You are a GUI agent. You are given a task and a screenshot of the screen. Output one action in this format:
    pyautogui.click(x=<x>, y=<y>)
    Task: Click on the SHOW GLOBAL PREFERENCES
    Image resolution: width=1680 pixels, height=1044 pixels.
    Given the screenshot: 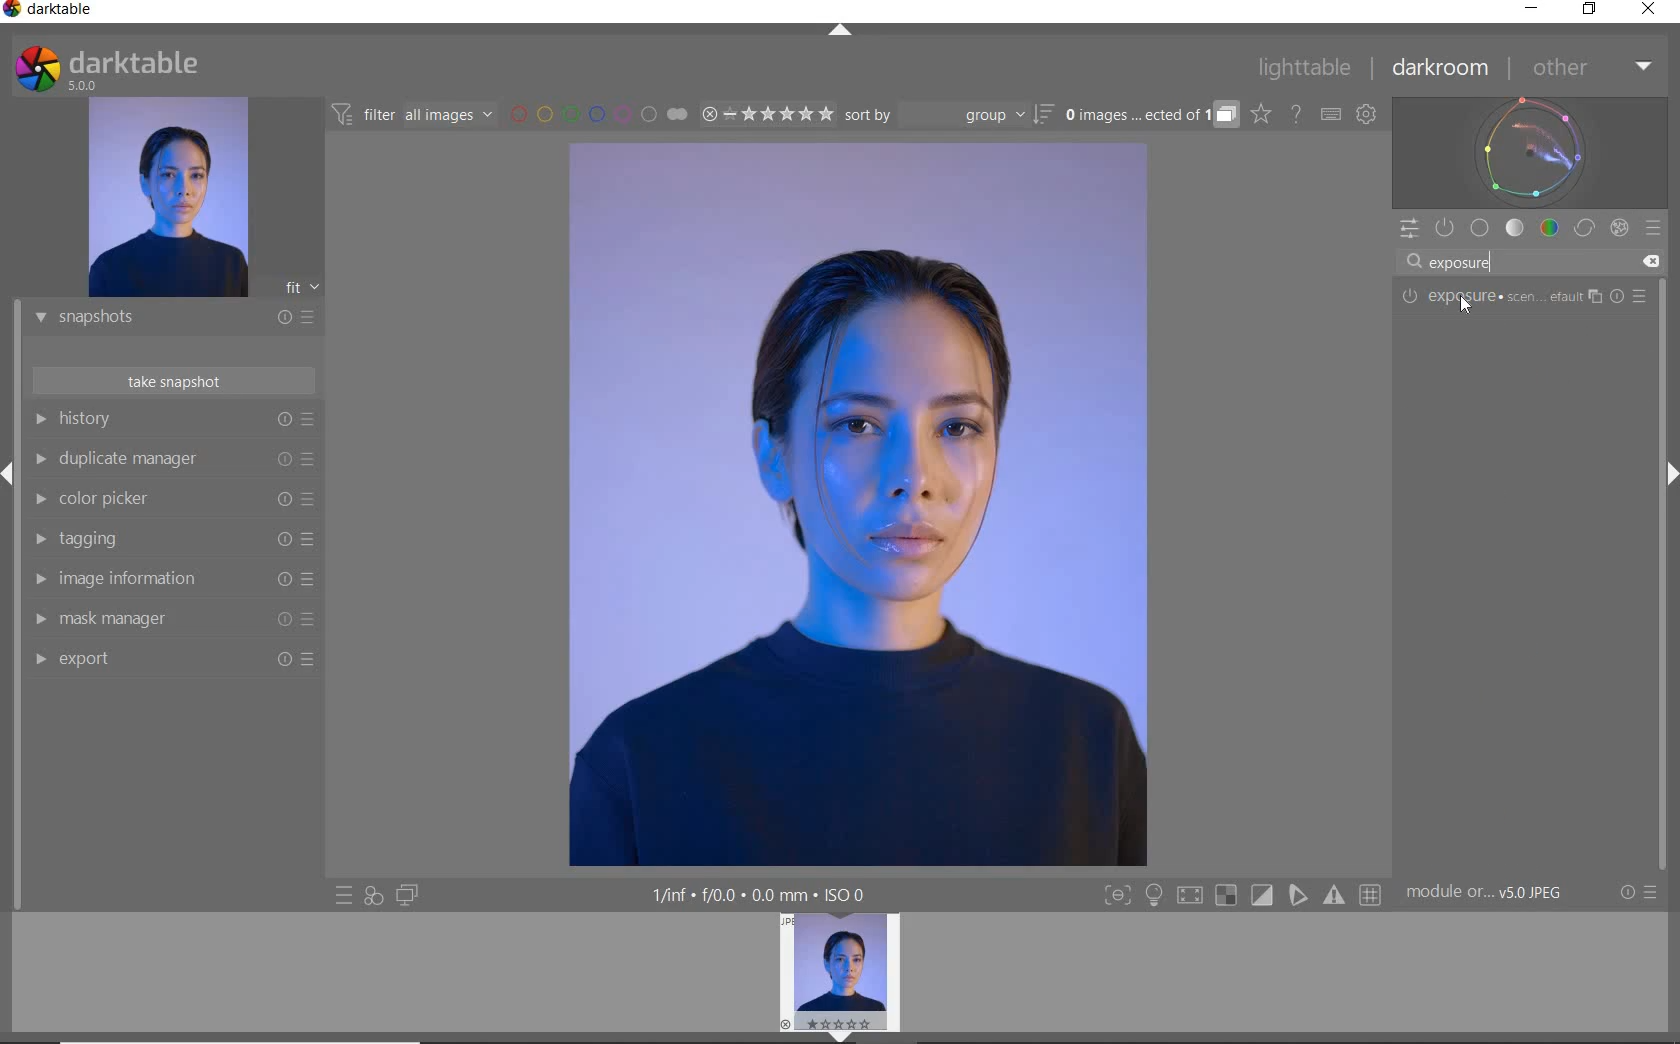 What is the action you would take?
    pyautogui.click(x=1366, y=115)
    